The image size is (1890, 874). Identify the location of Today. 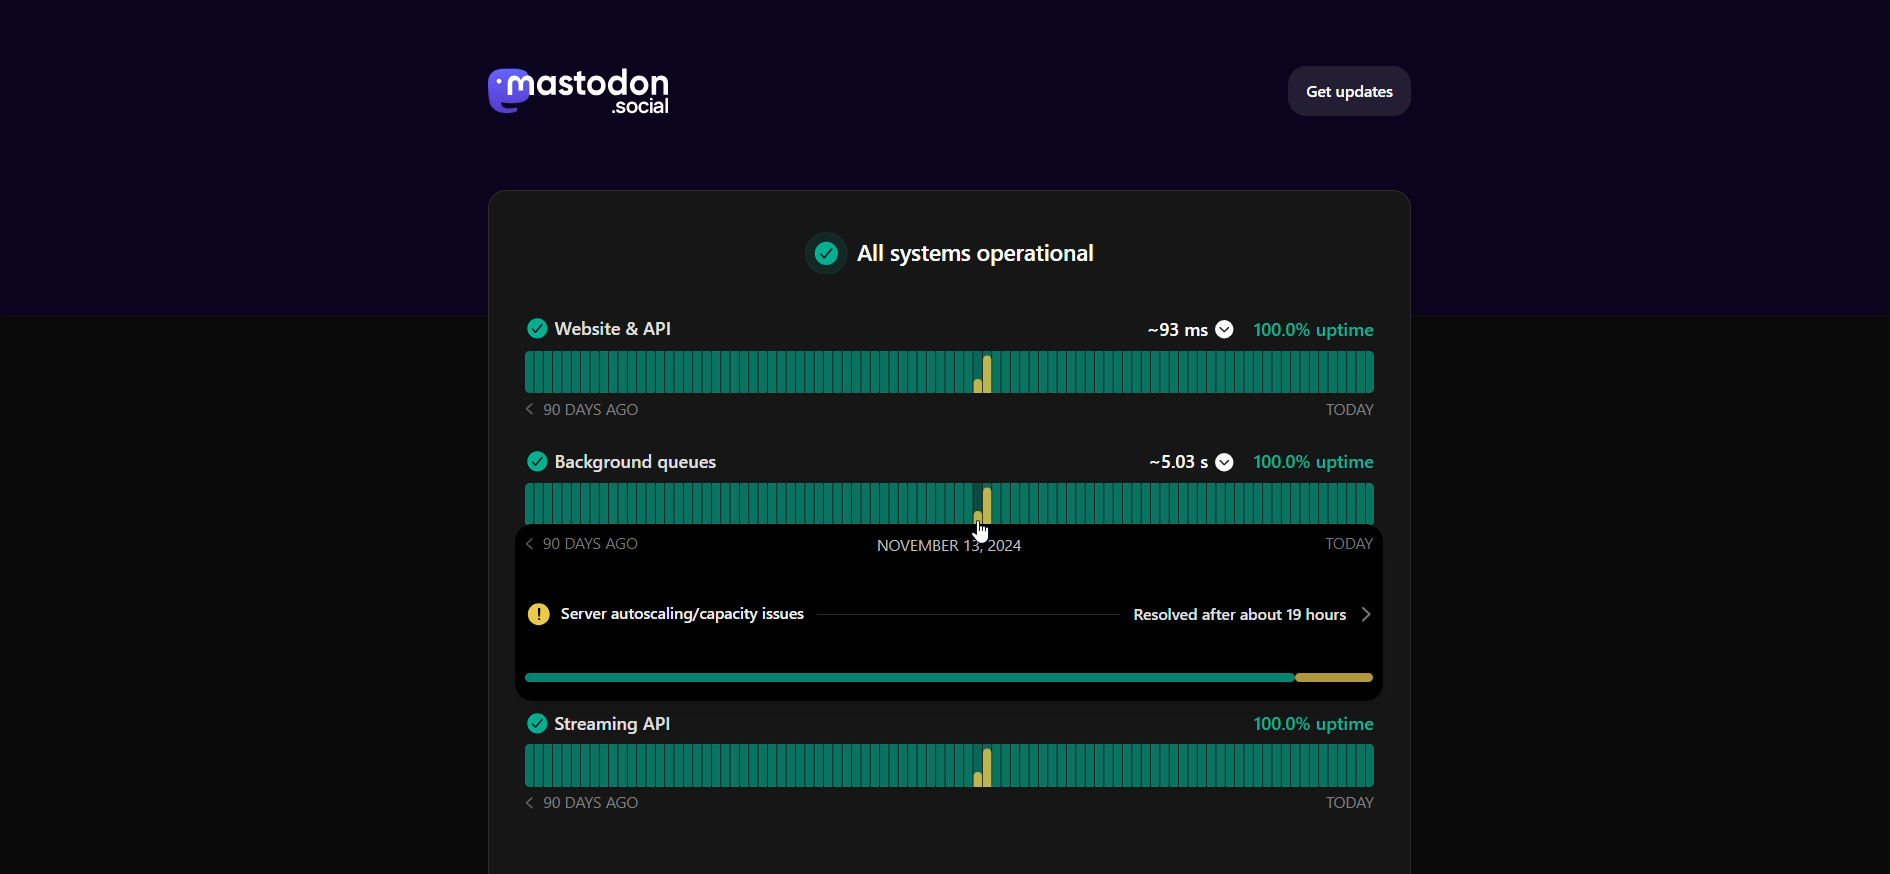
(1349, 803).